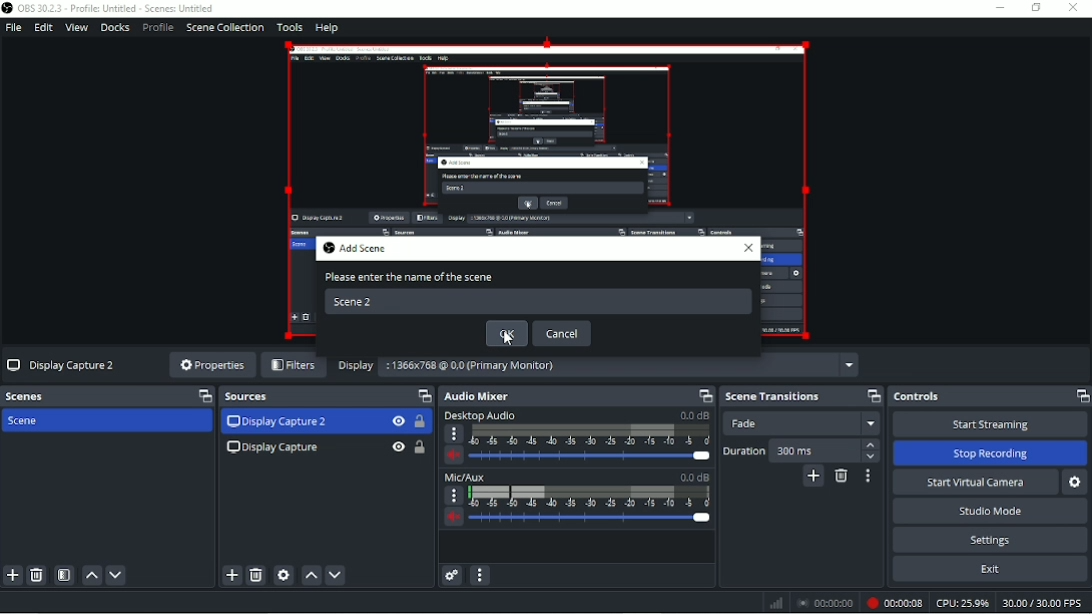  Describe the element at coordinates (894, 603) in the screenshot. I see `Recording 00:00:05` at that location.